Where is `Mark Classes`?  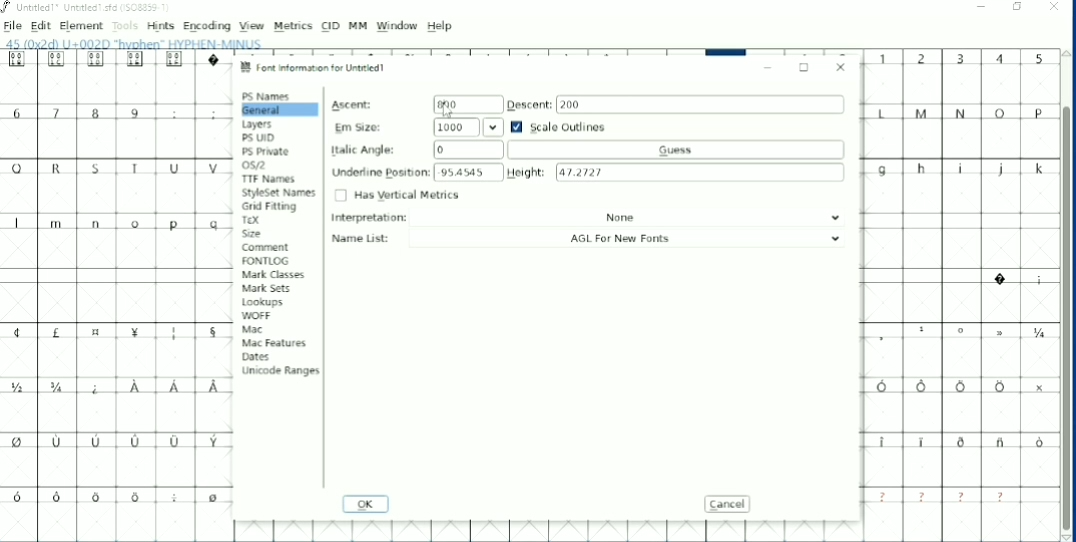
Mark Classes is located at coordinates (275, 274).